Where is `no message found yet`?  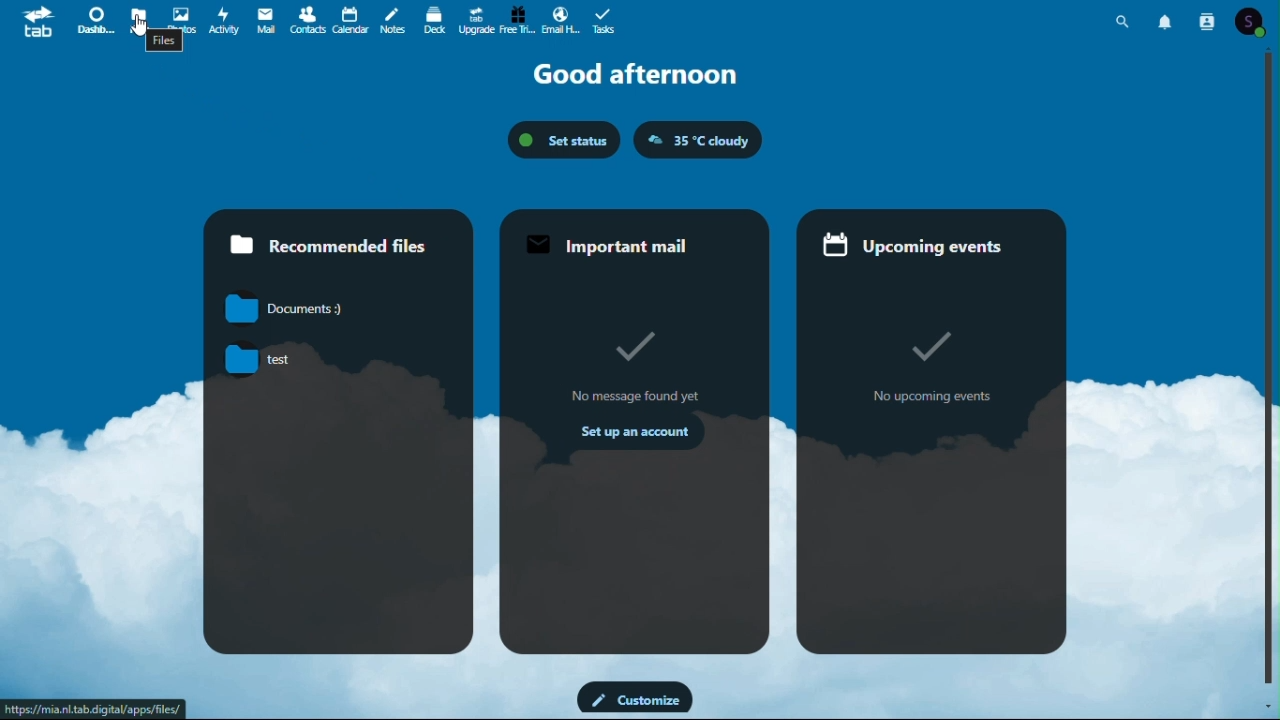 no message found yet is located at coordinates (636, 366).